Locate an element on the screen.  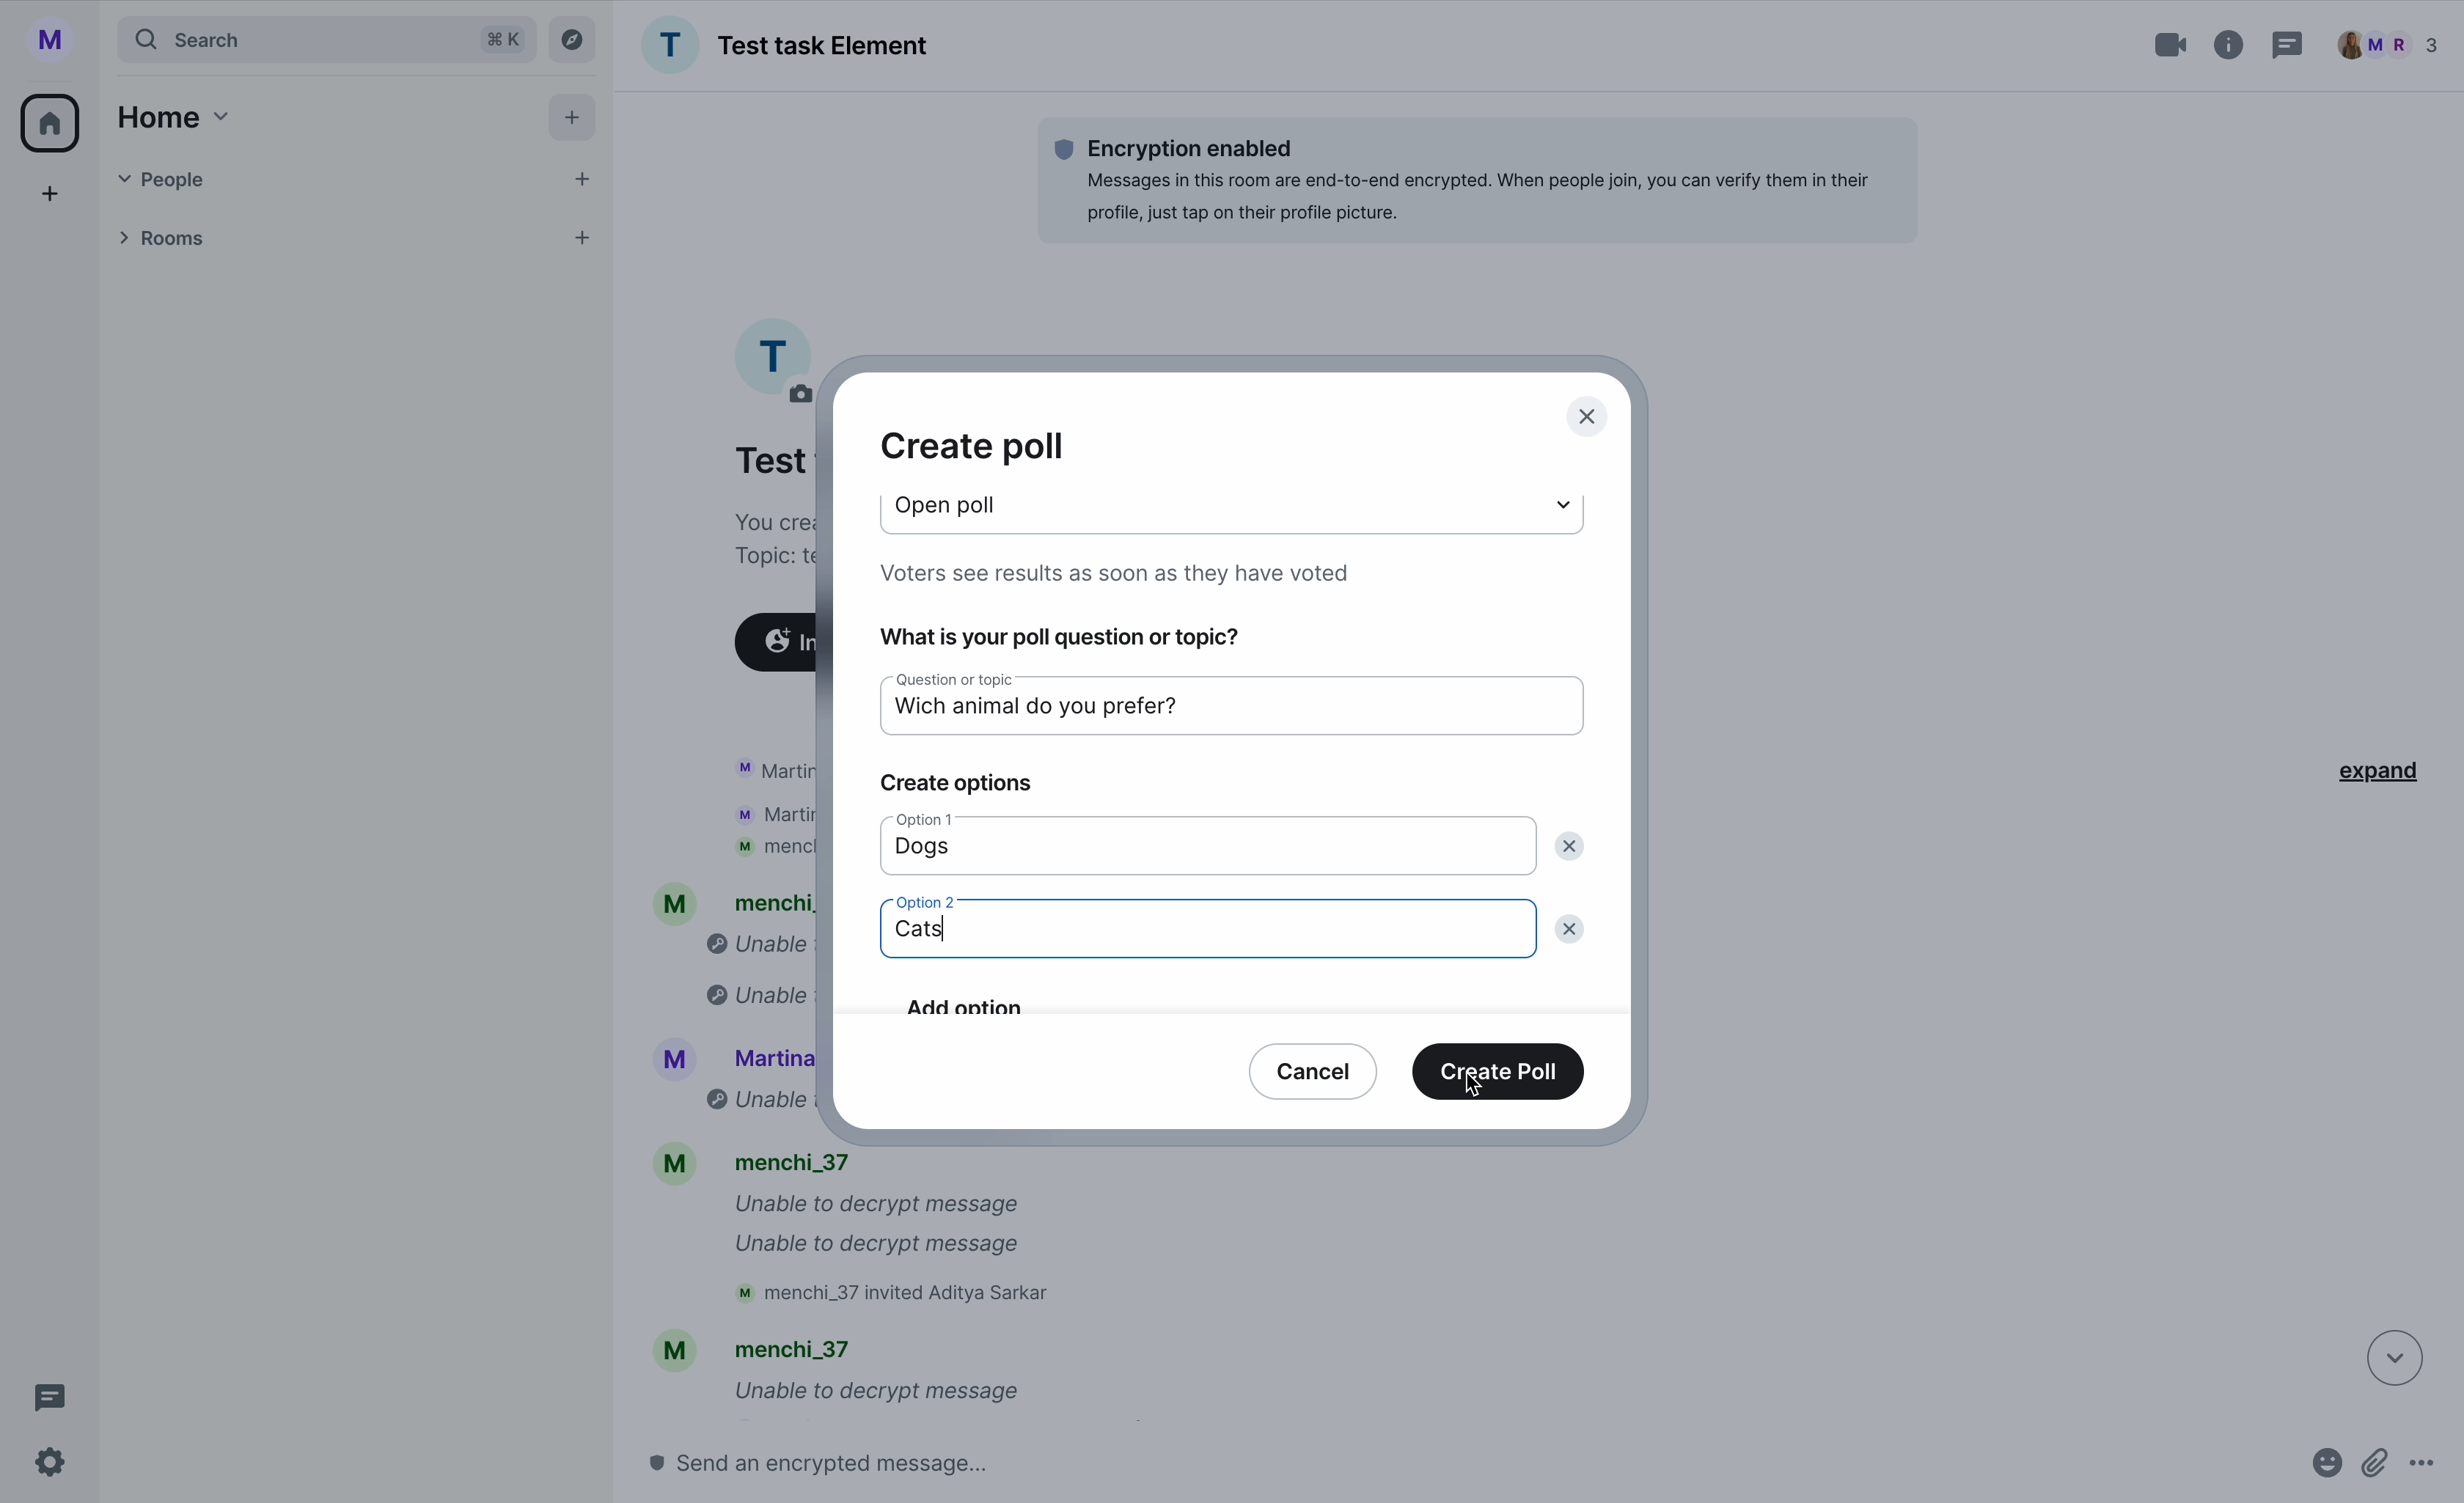
down arrow is located at coordinates (2381, 1356).